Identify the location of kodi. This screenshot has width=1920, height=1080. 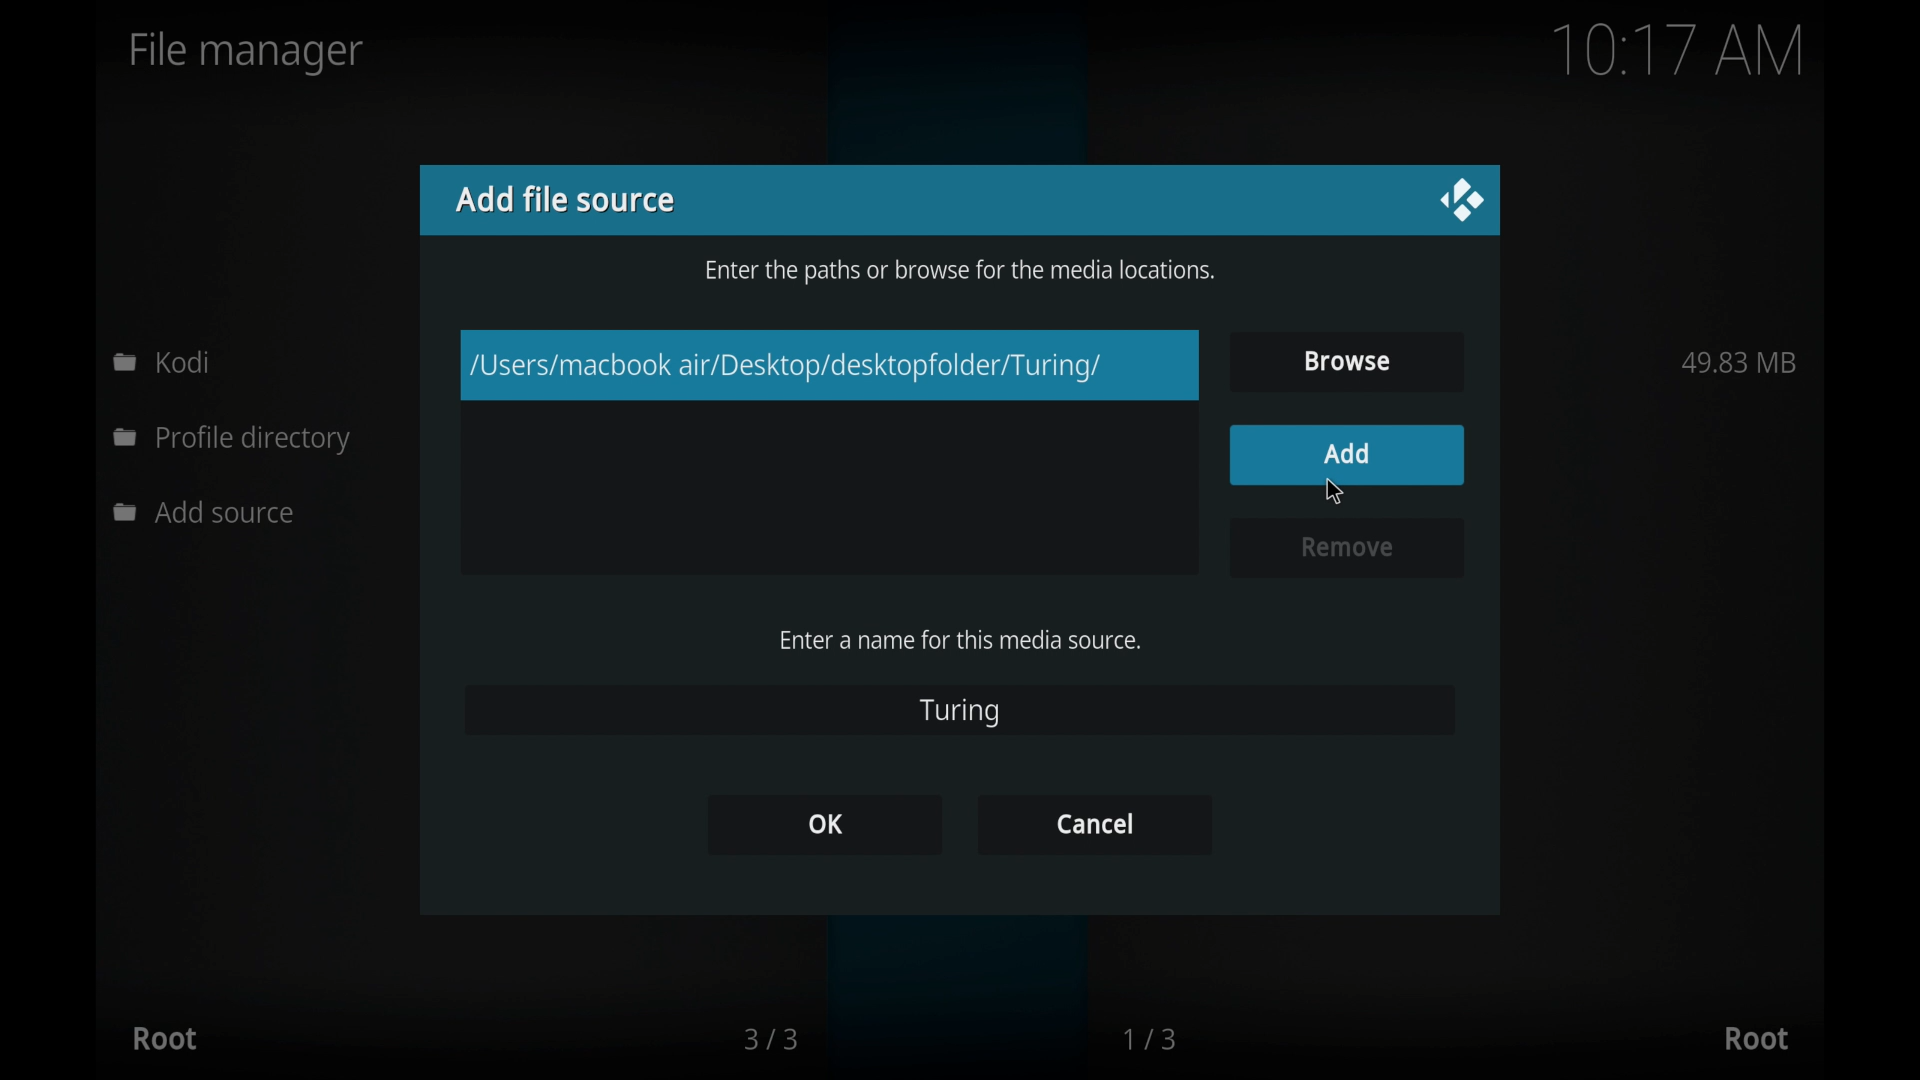
(162, 361).